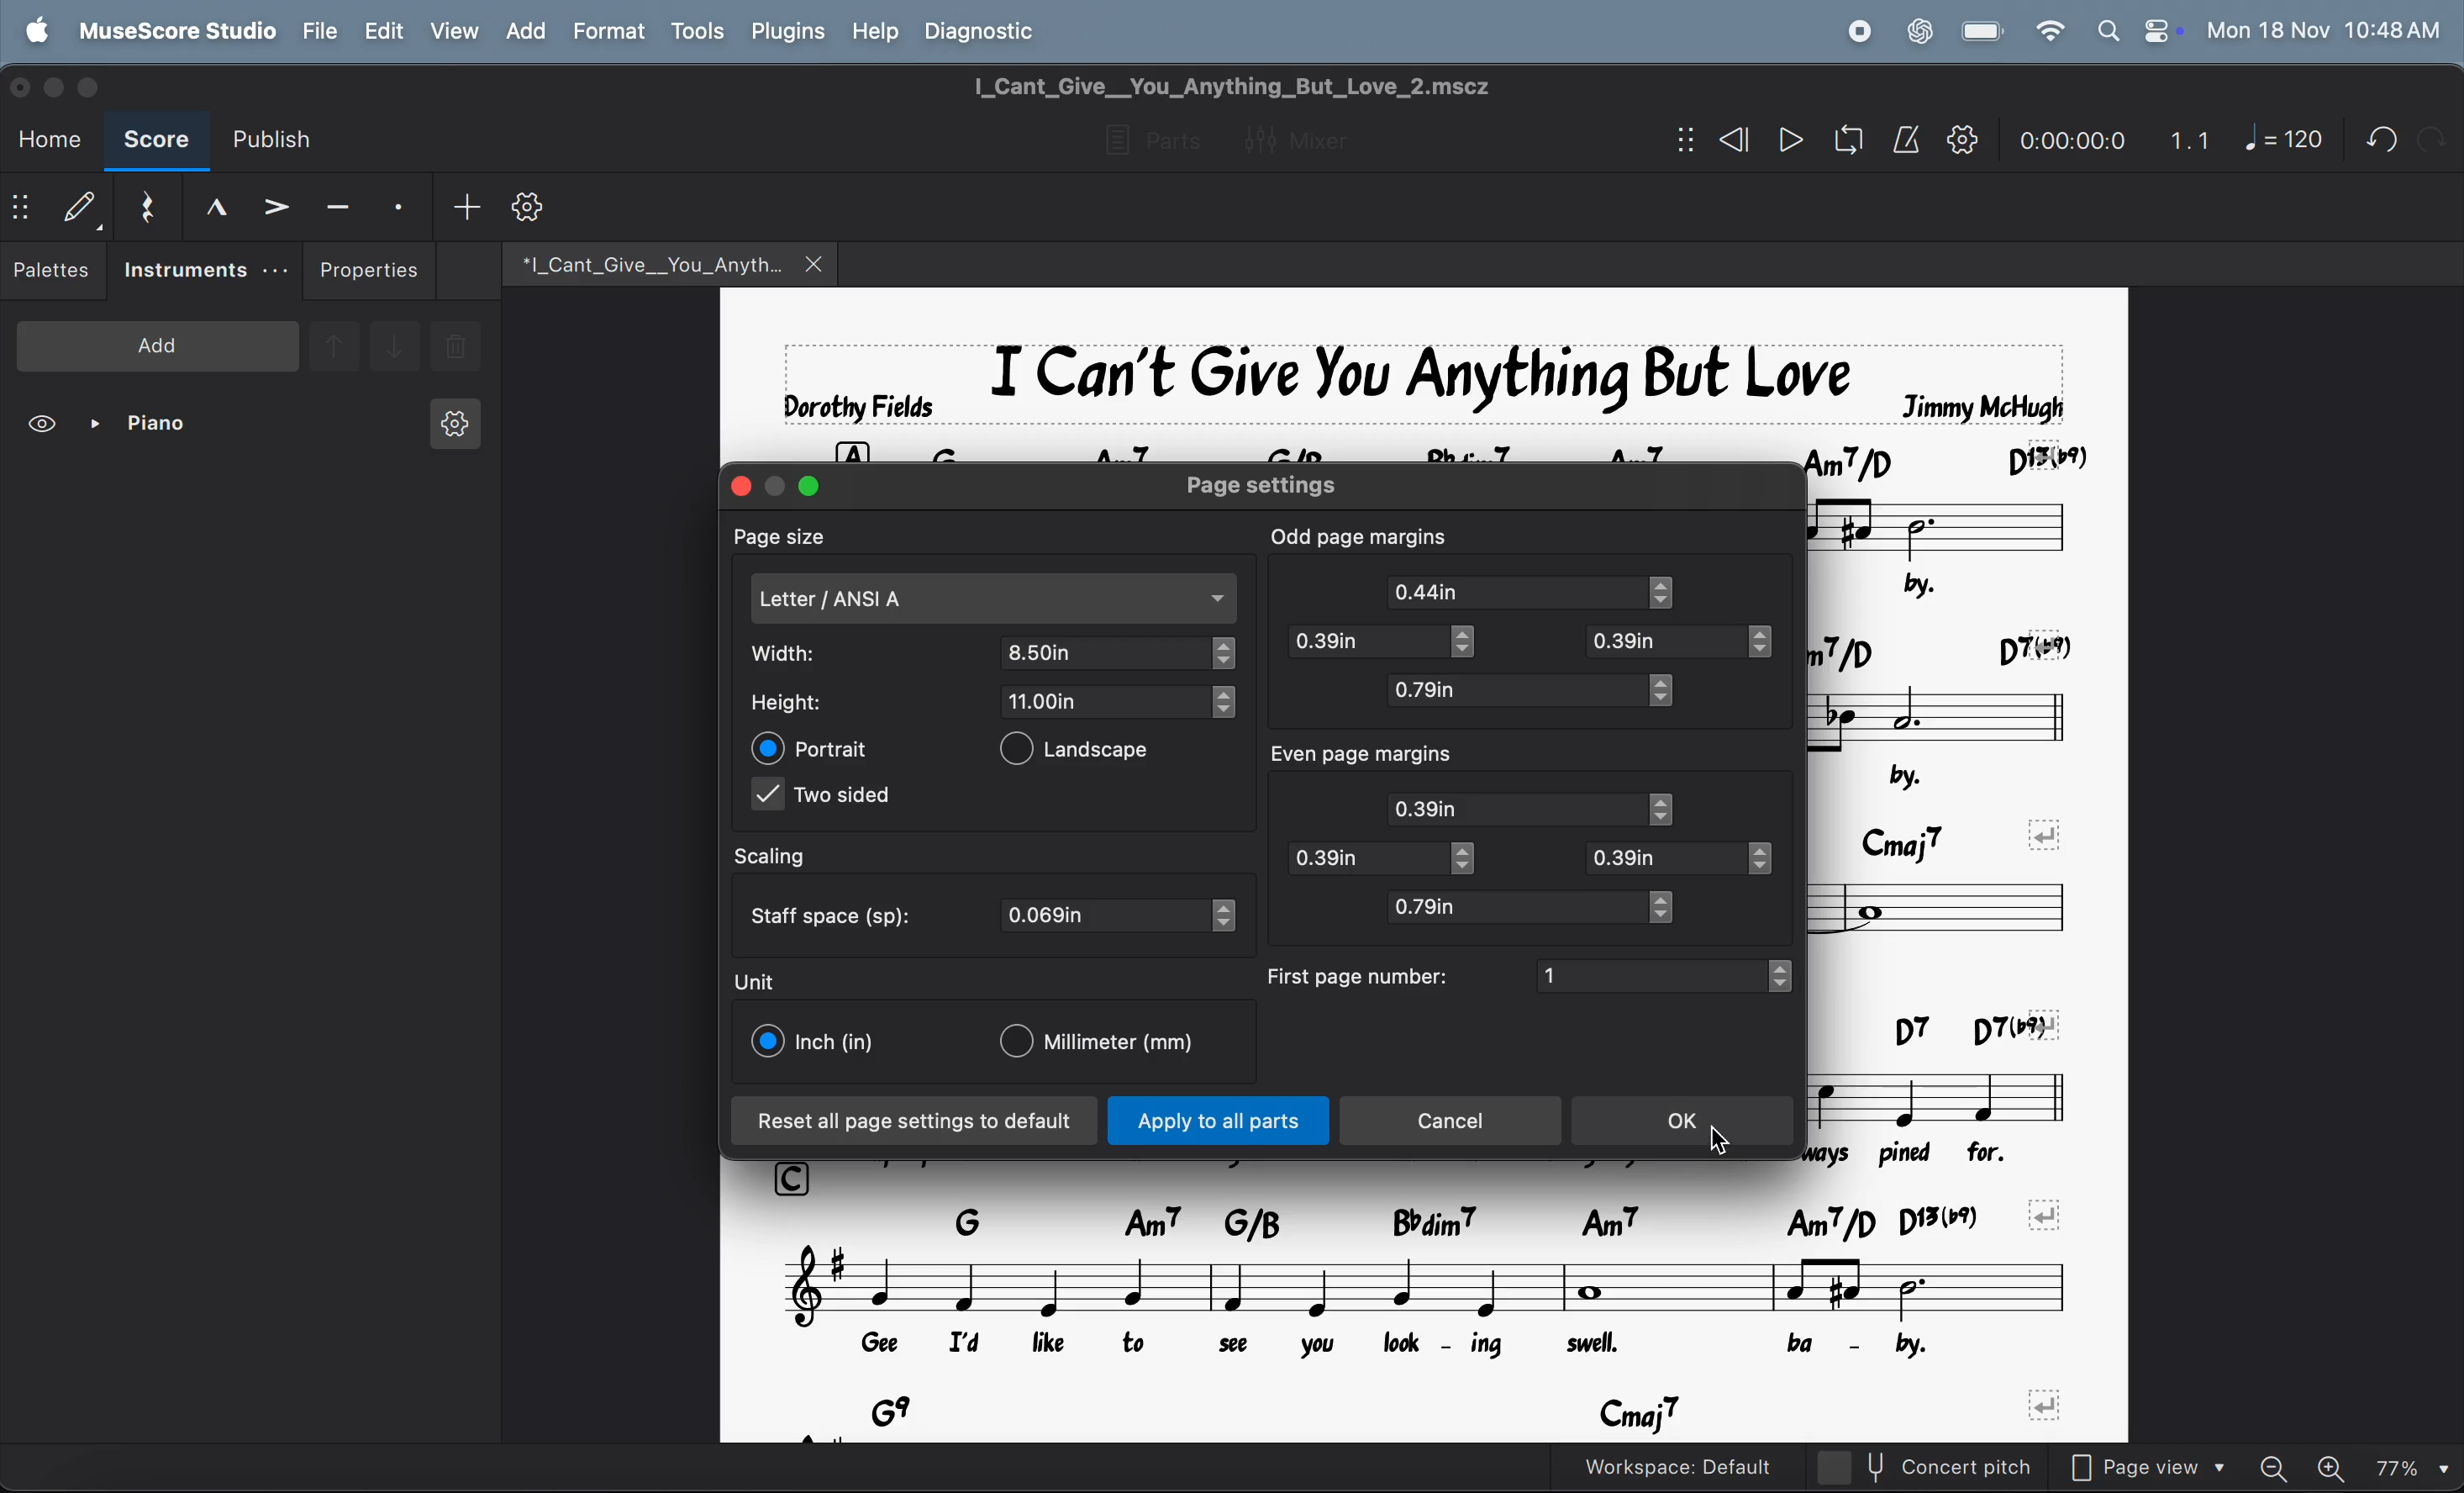 The width and height of the screenshot is (2464, 1493). What do you see at coordinates (1665, 691) in the screenshot?
I see `toggle` at bounding box center [1665, 691].